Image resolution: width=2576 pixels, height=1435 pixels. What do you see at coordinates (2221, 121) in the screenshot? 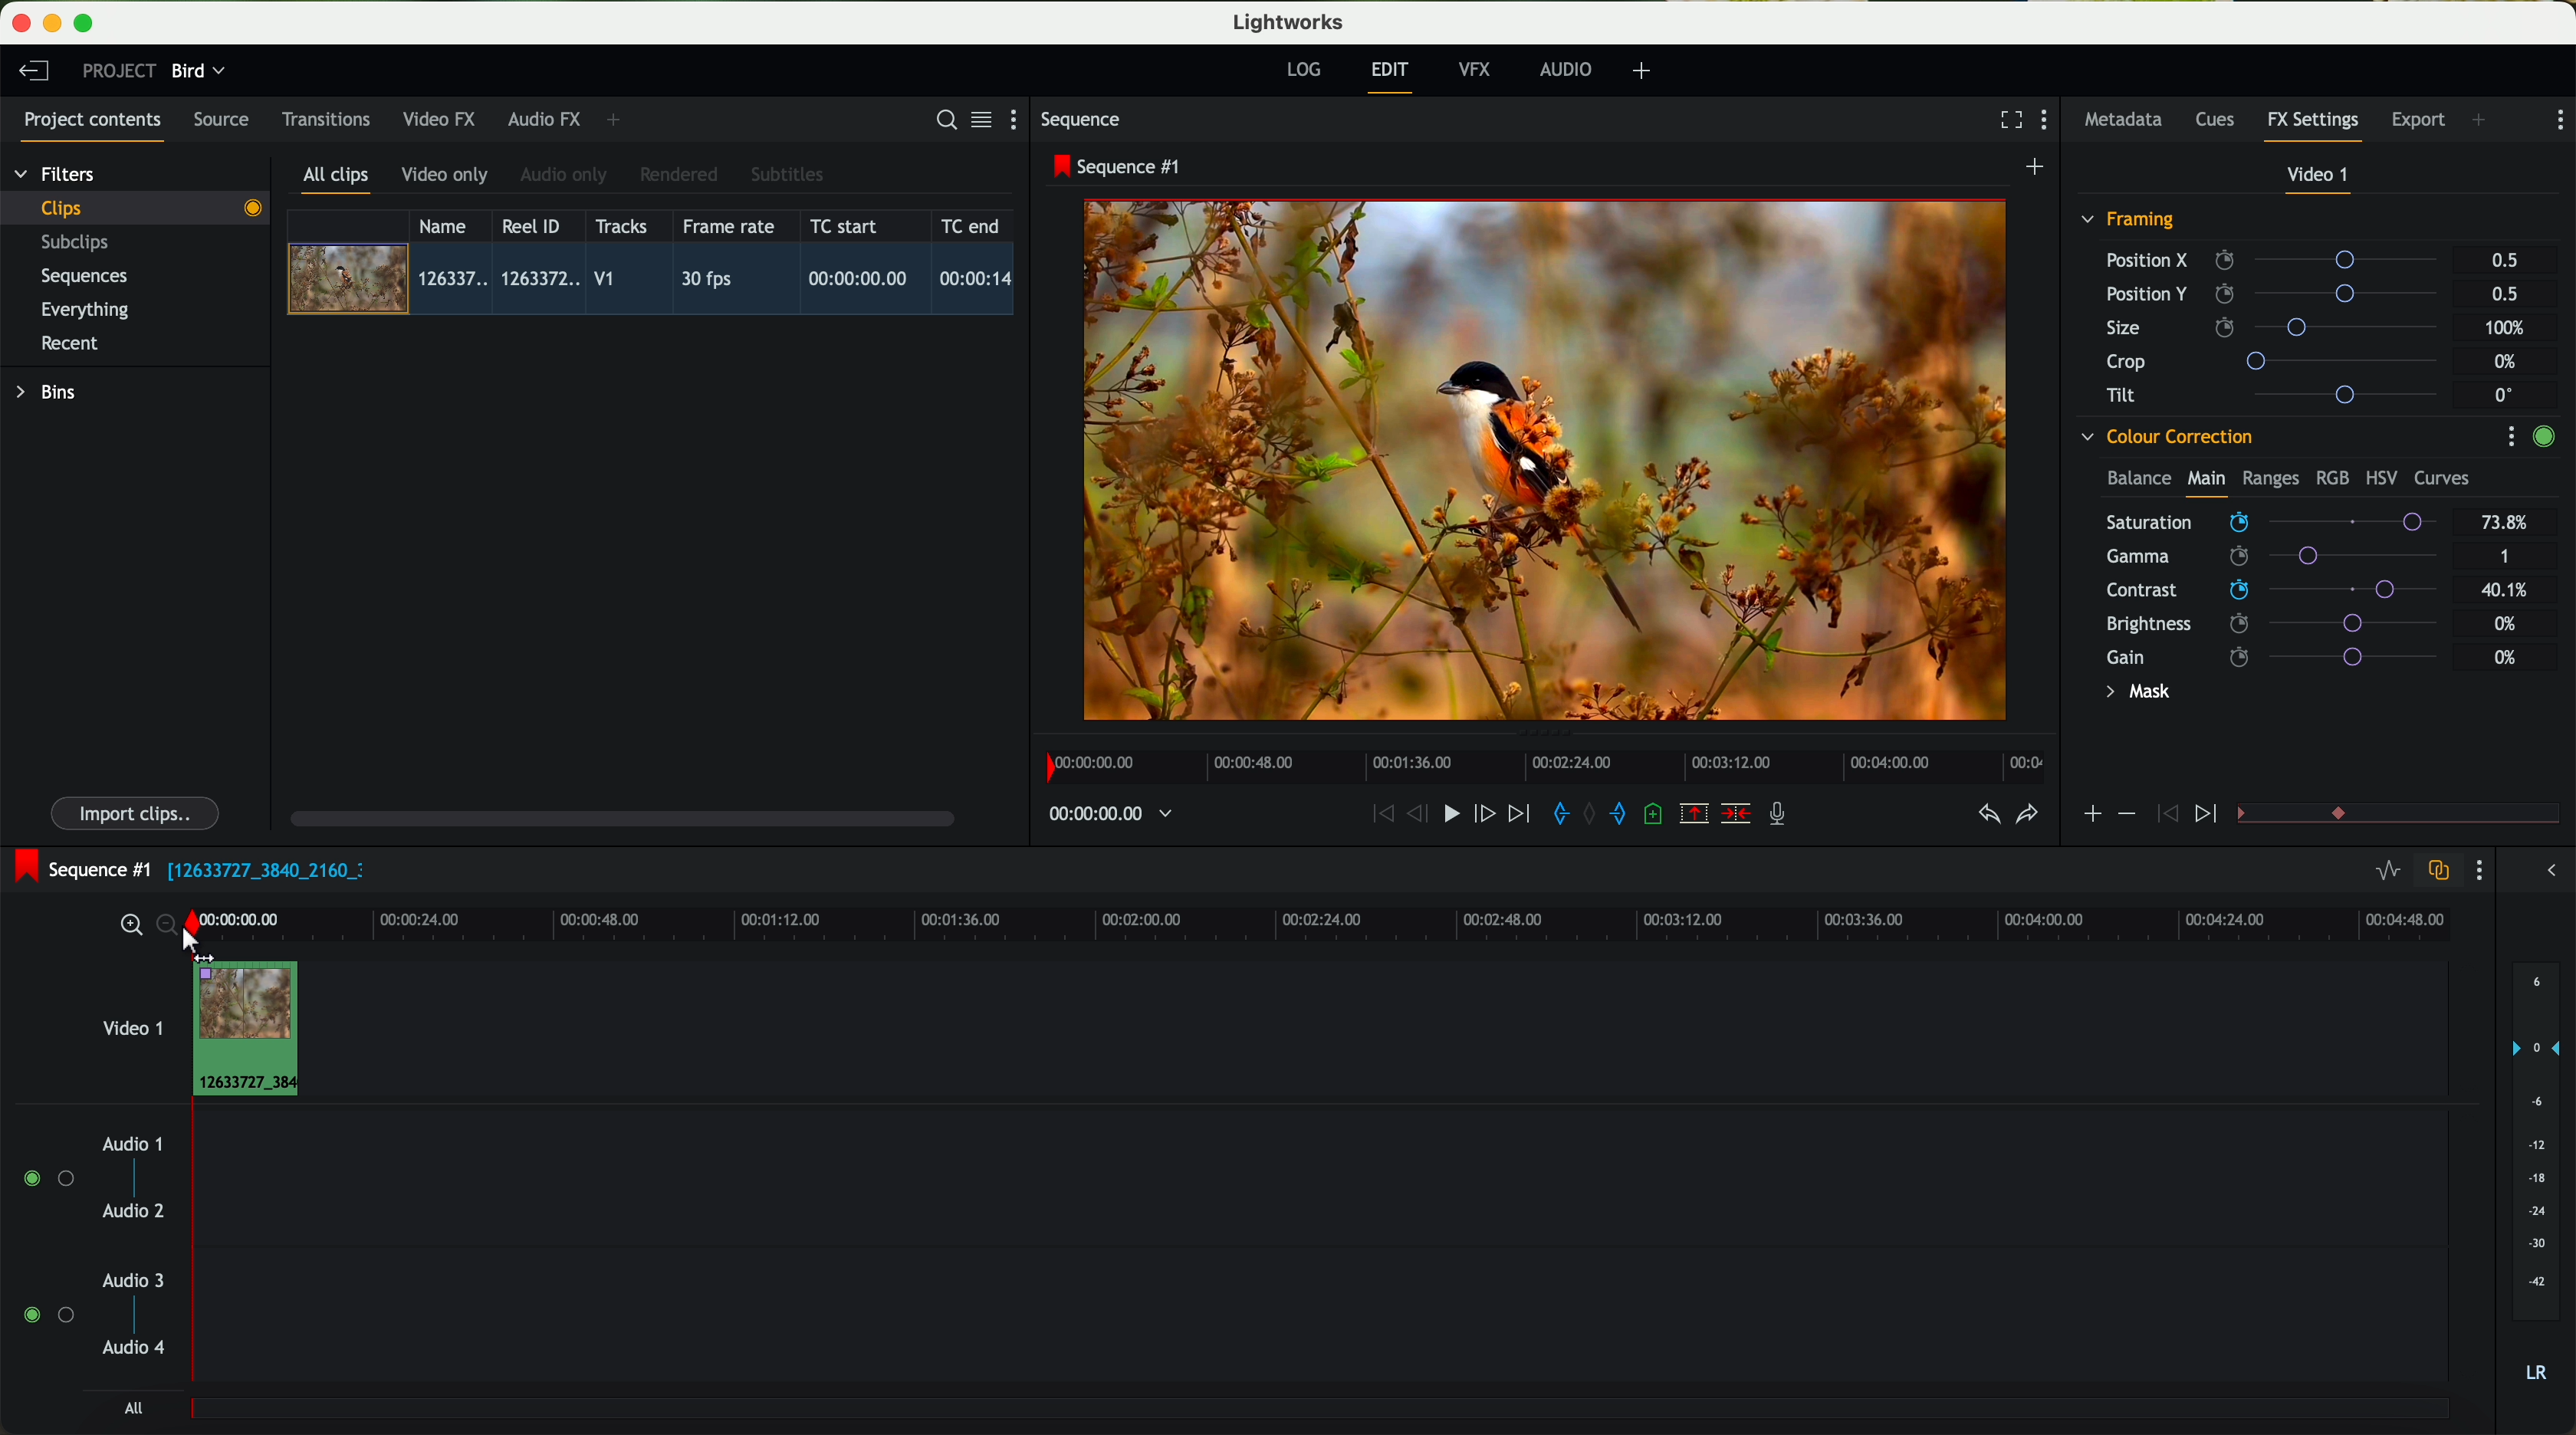
I see `cues` at bounding box center [2221, 121].